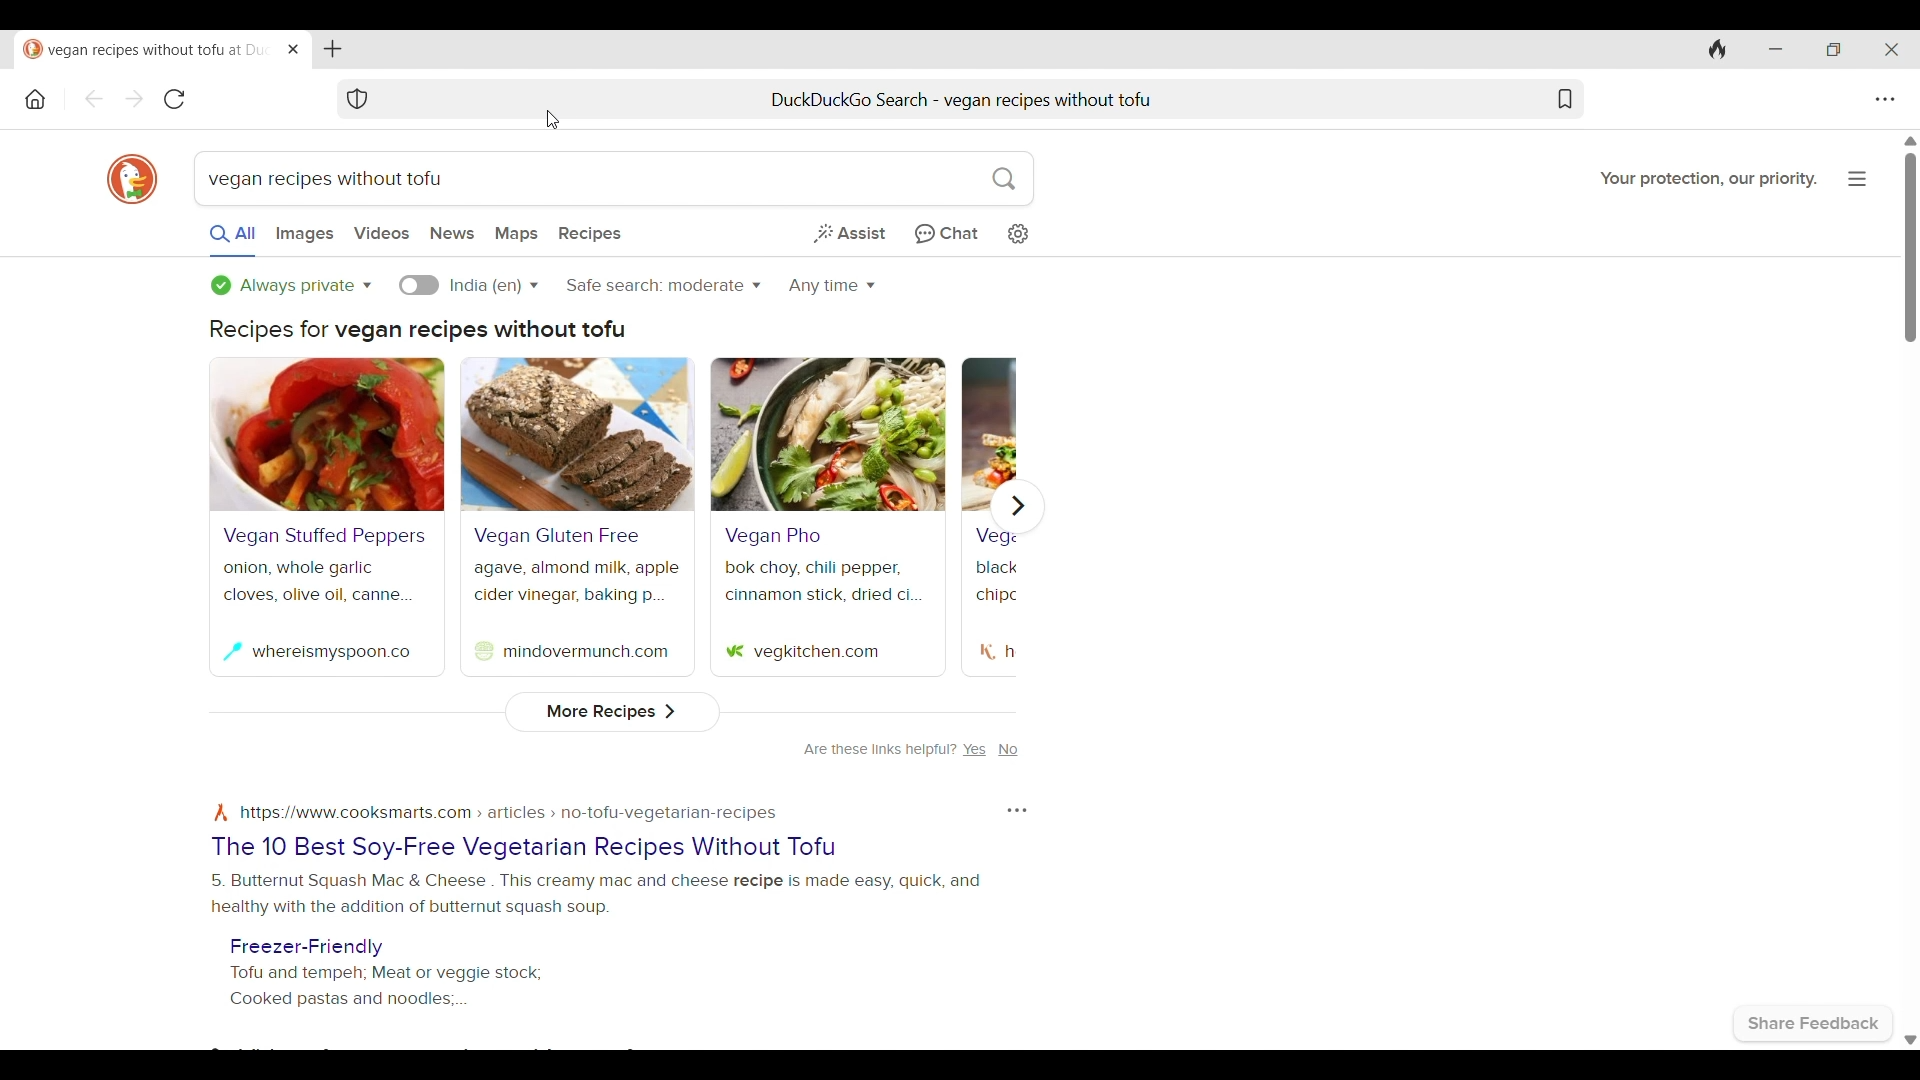  Describe the element at coordinates (1008, 750) in the screenshot. I see `No` at that location.